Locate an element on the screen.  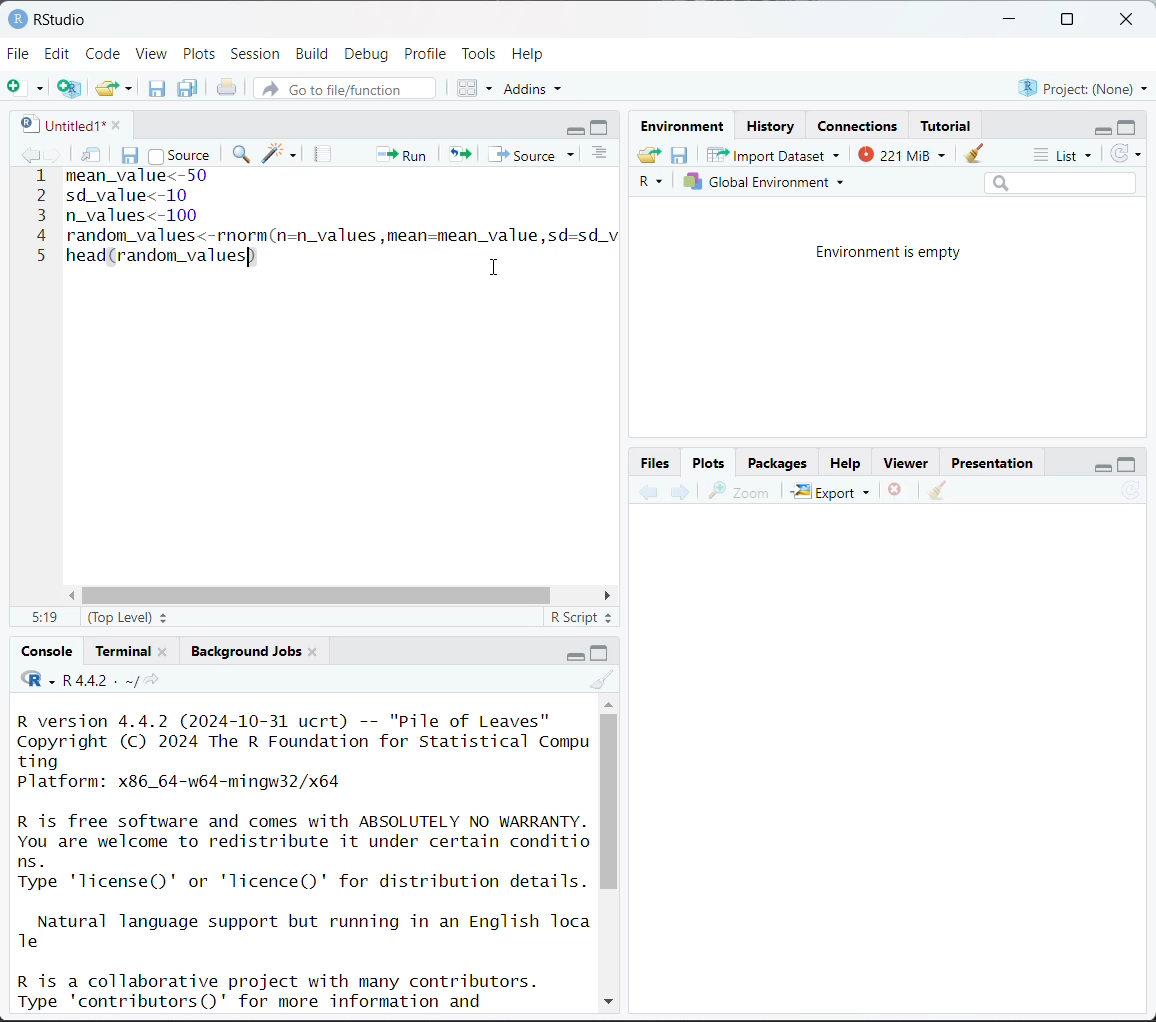
minimize is located at coordinates (1099, 128).